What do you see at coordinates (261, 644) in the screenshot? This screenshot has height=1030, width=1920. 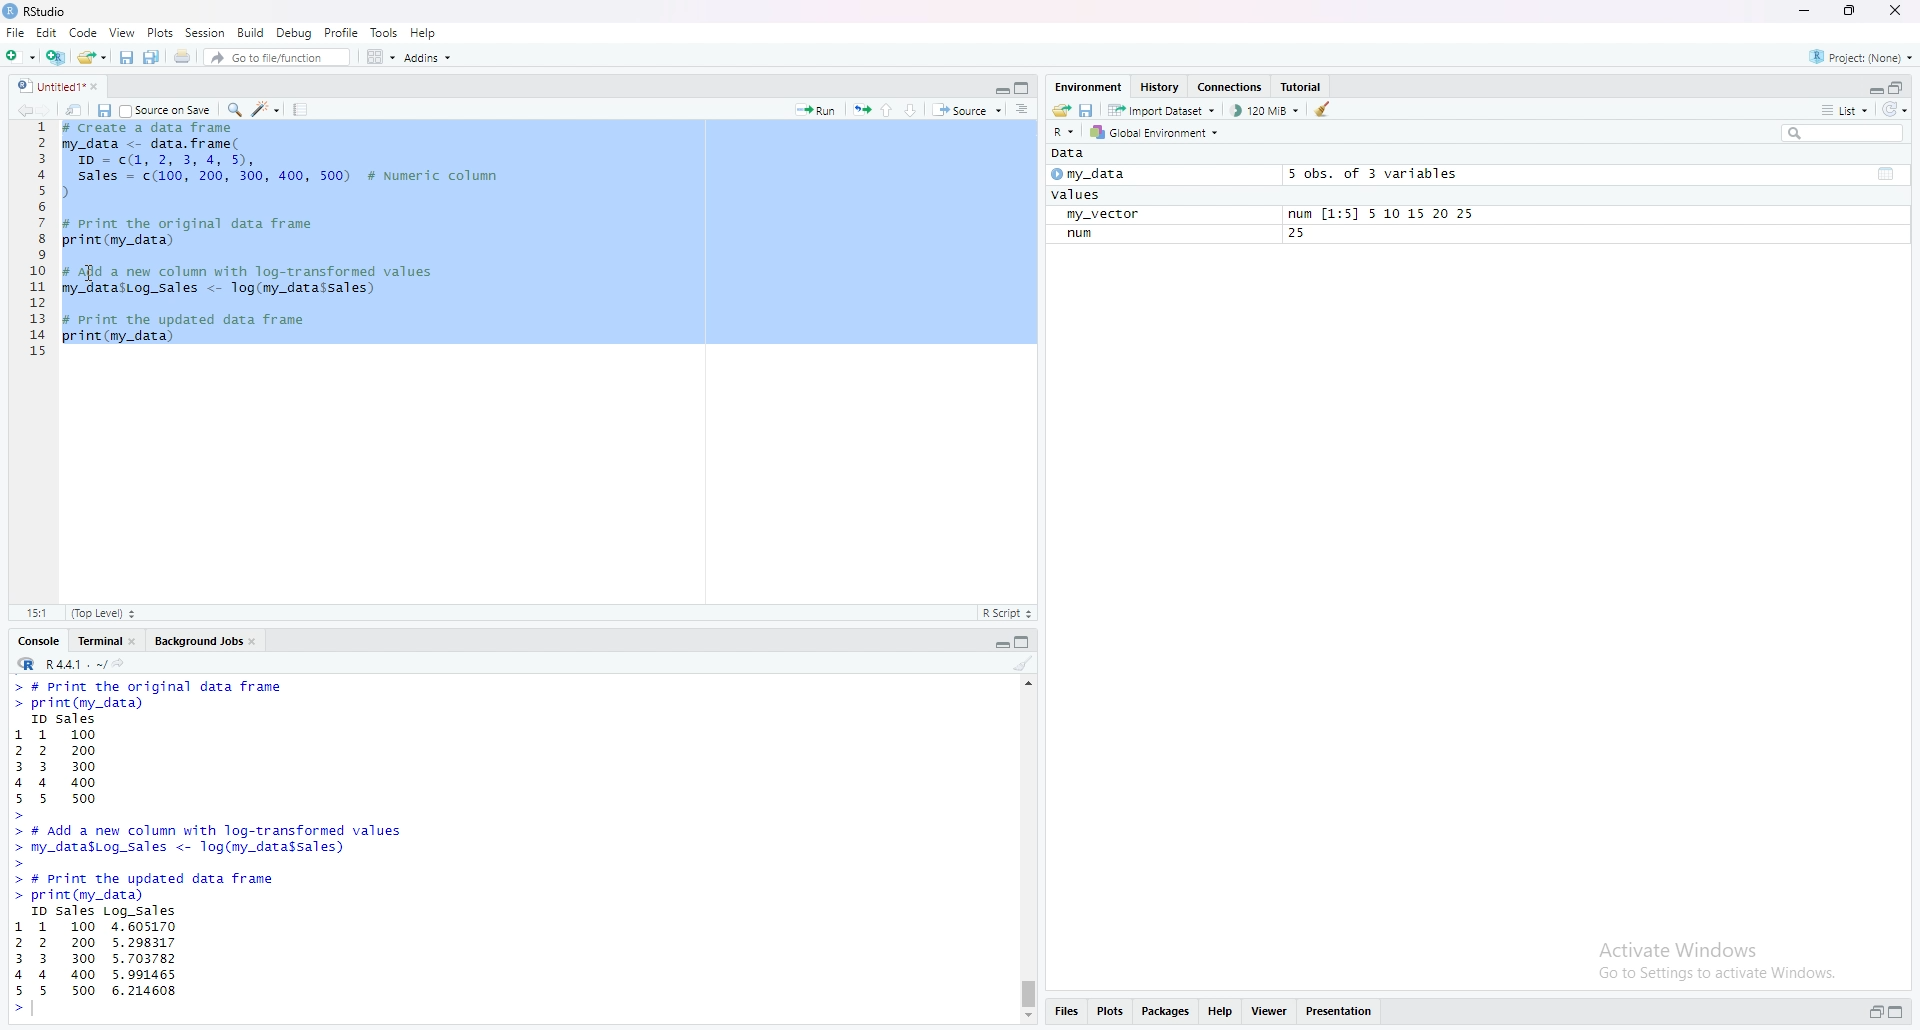 I see `close` at bounding box center [261, 644].